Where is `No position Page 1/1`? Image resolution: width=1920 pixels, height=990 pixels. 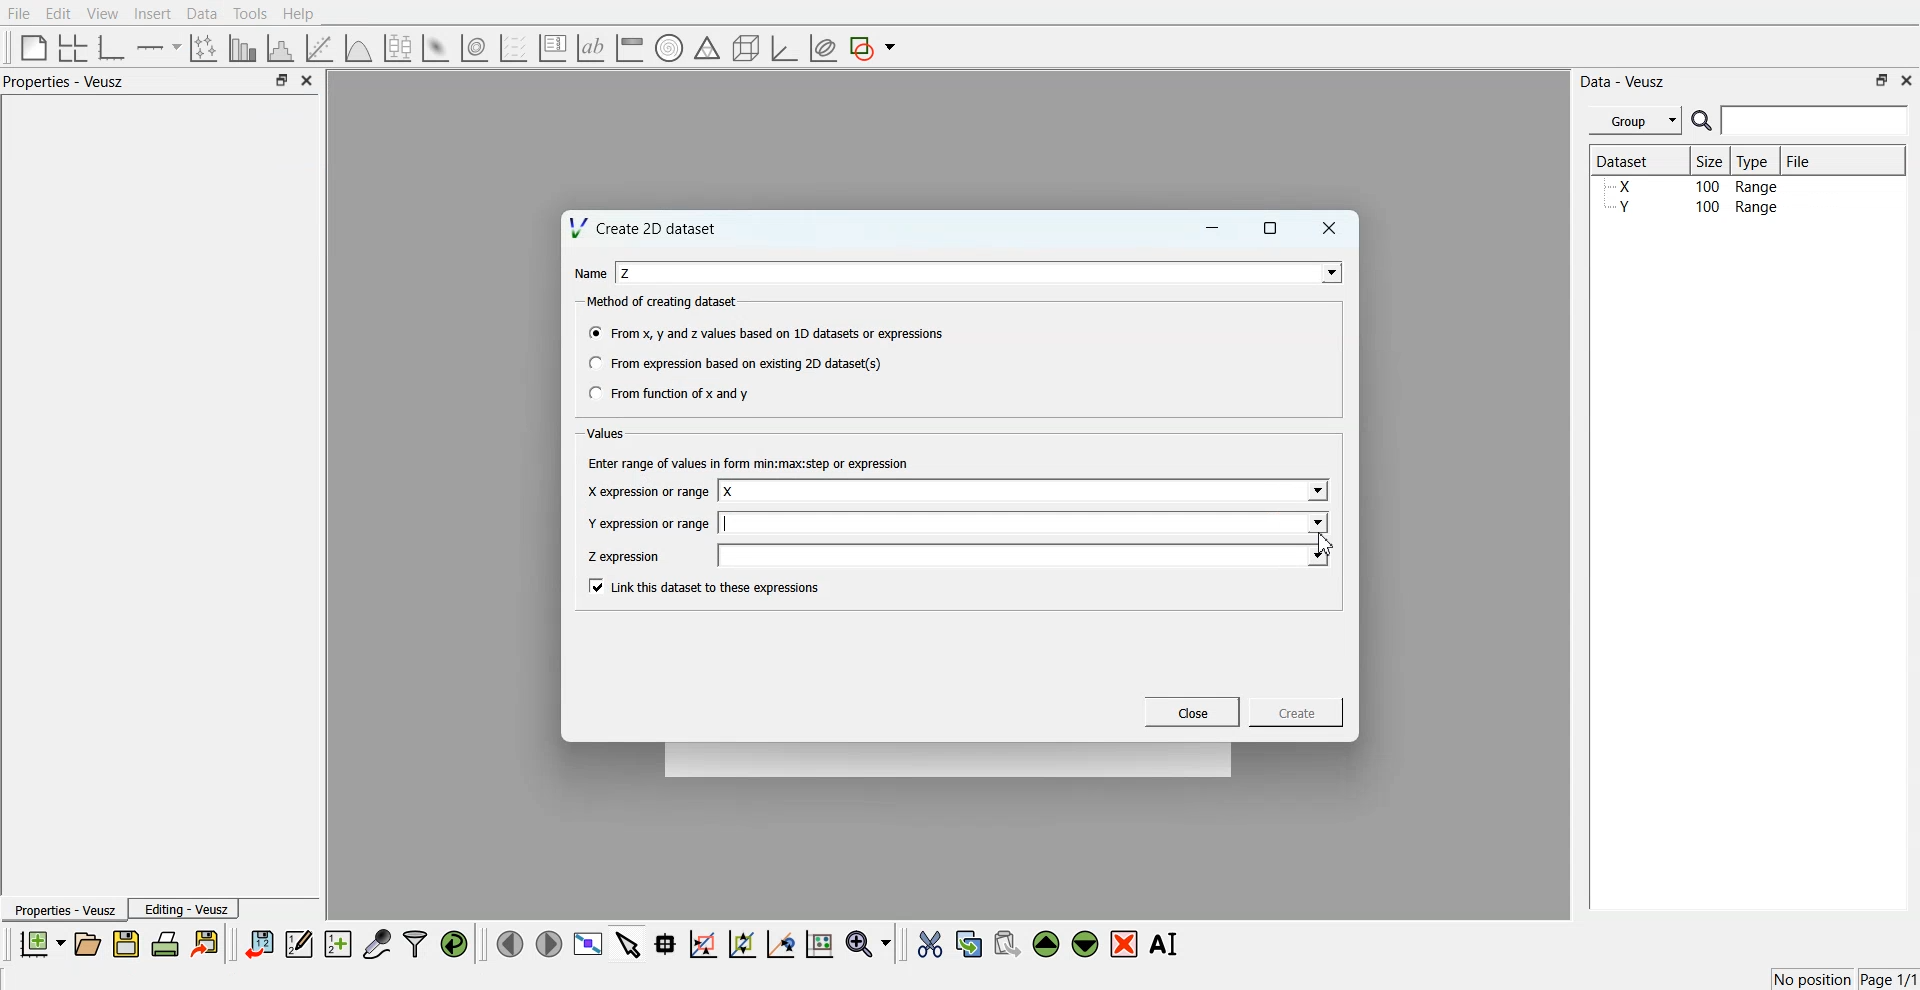 No position Page 1/1 is located at coordinates (1844, 979).